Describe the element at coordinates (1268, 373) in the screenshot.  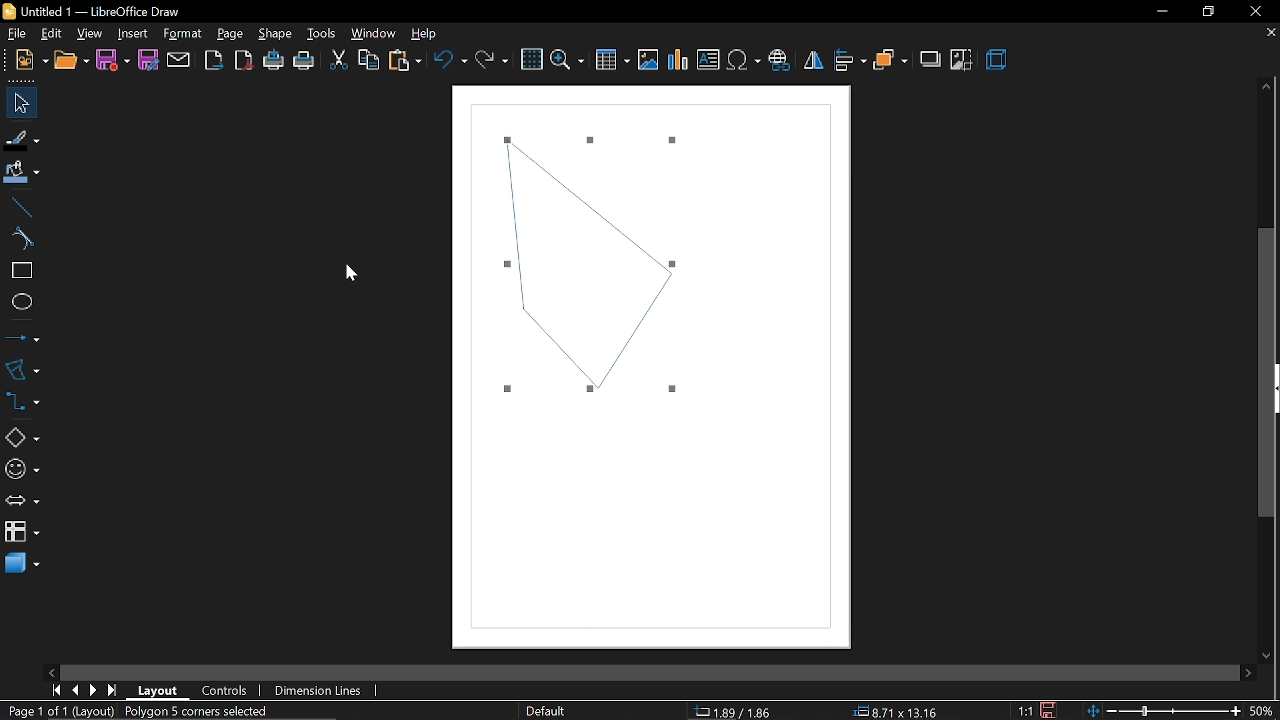
I see `vertical scrollbar` at that location.